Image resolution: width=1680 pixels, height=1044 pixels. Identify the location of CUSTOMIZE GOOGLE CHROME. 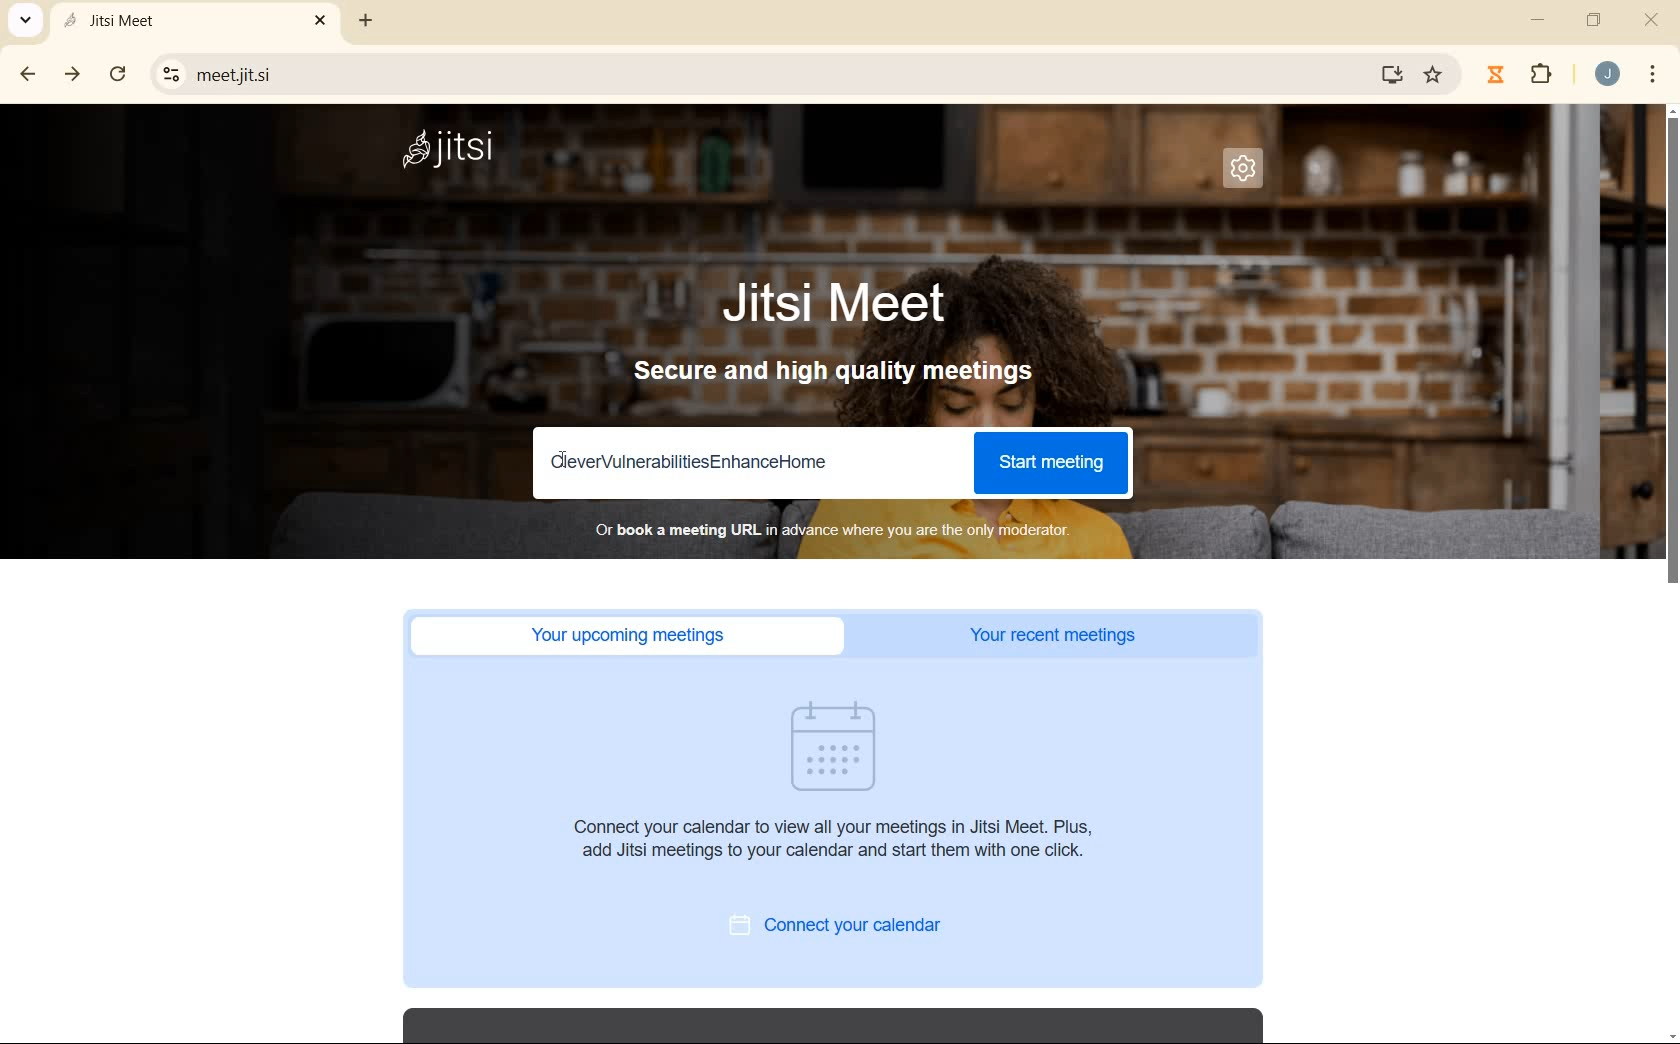
(1652, 74).